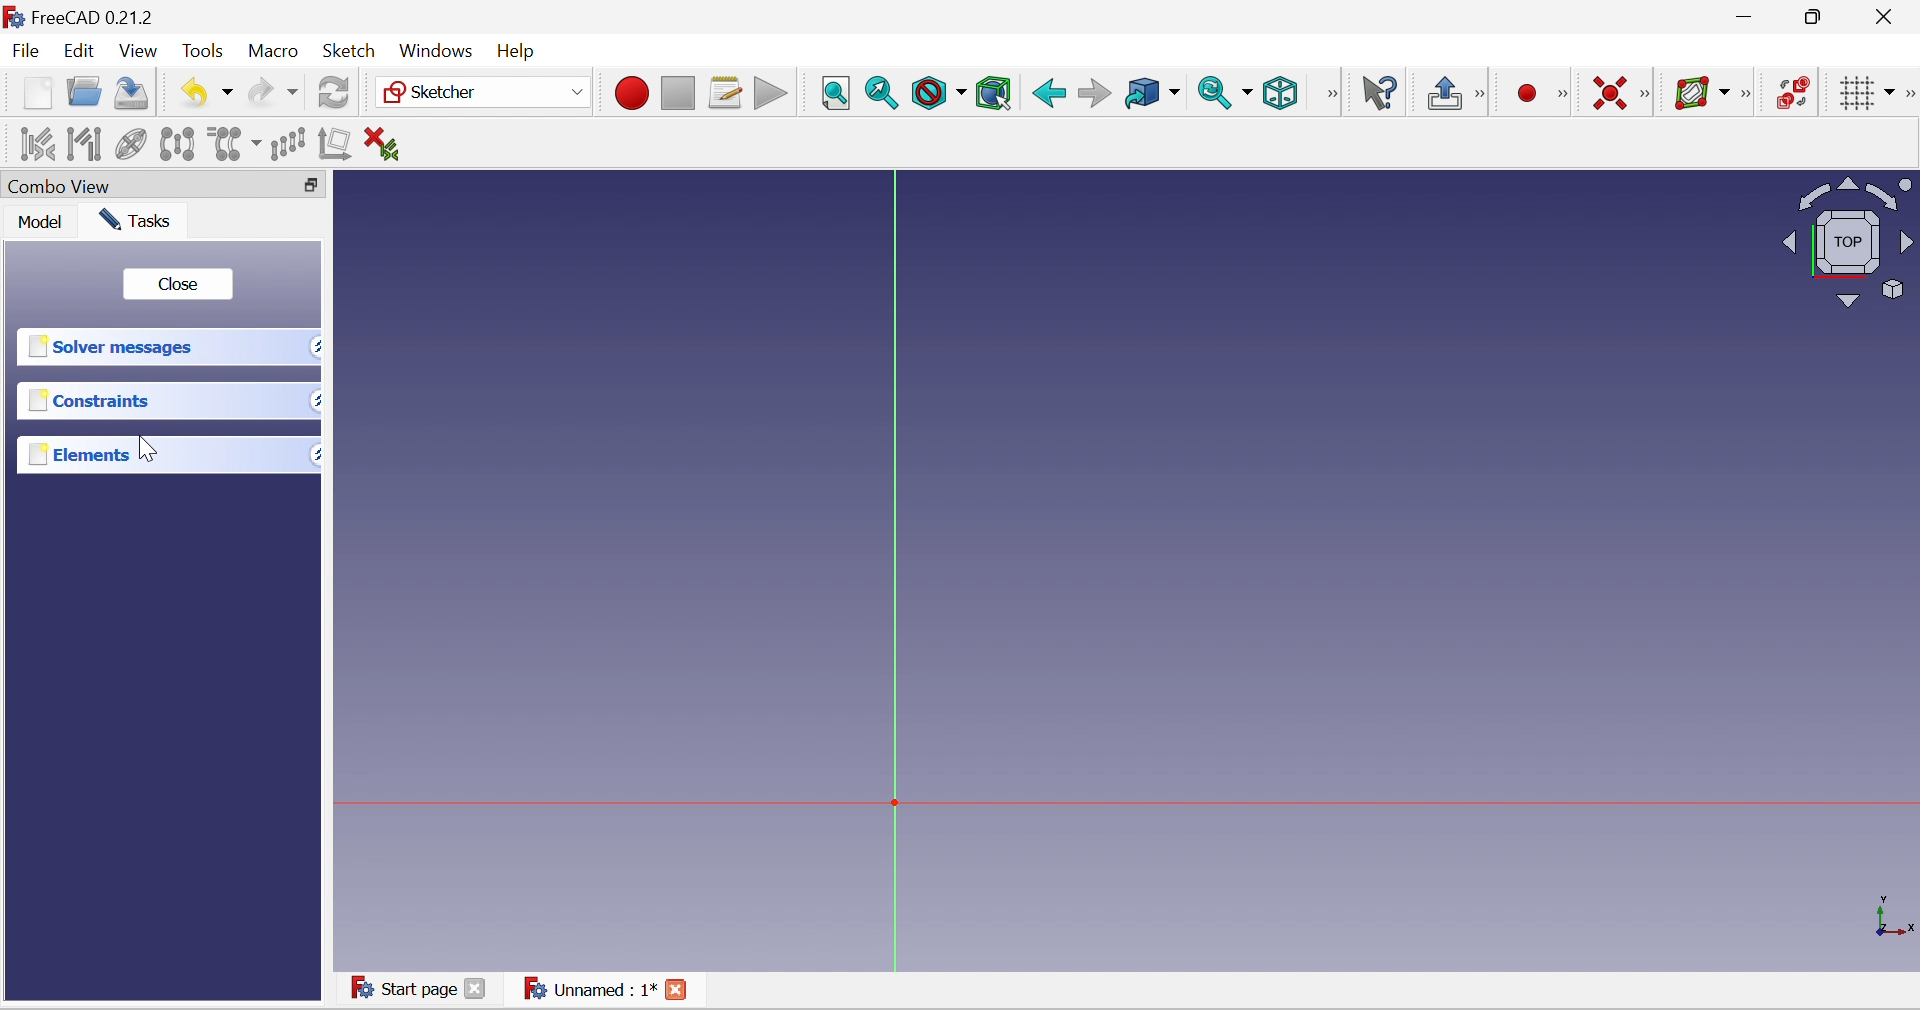  I want to click on Drop down, so click(315, 453).